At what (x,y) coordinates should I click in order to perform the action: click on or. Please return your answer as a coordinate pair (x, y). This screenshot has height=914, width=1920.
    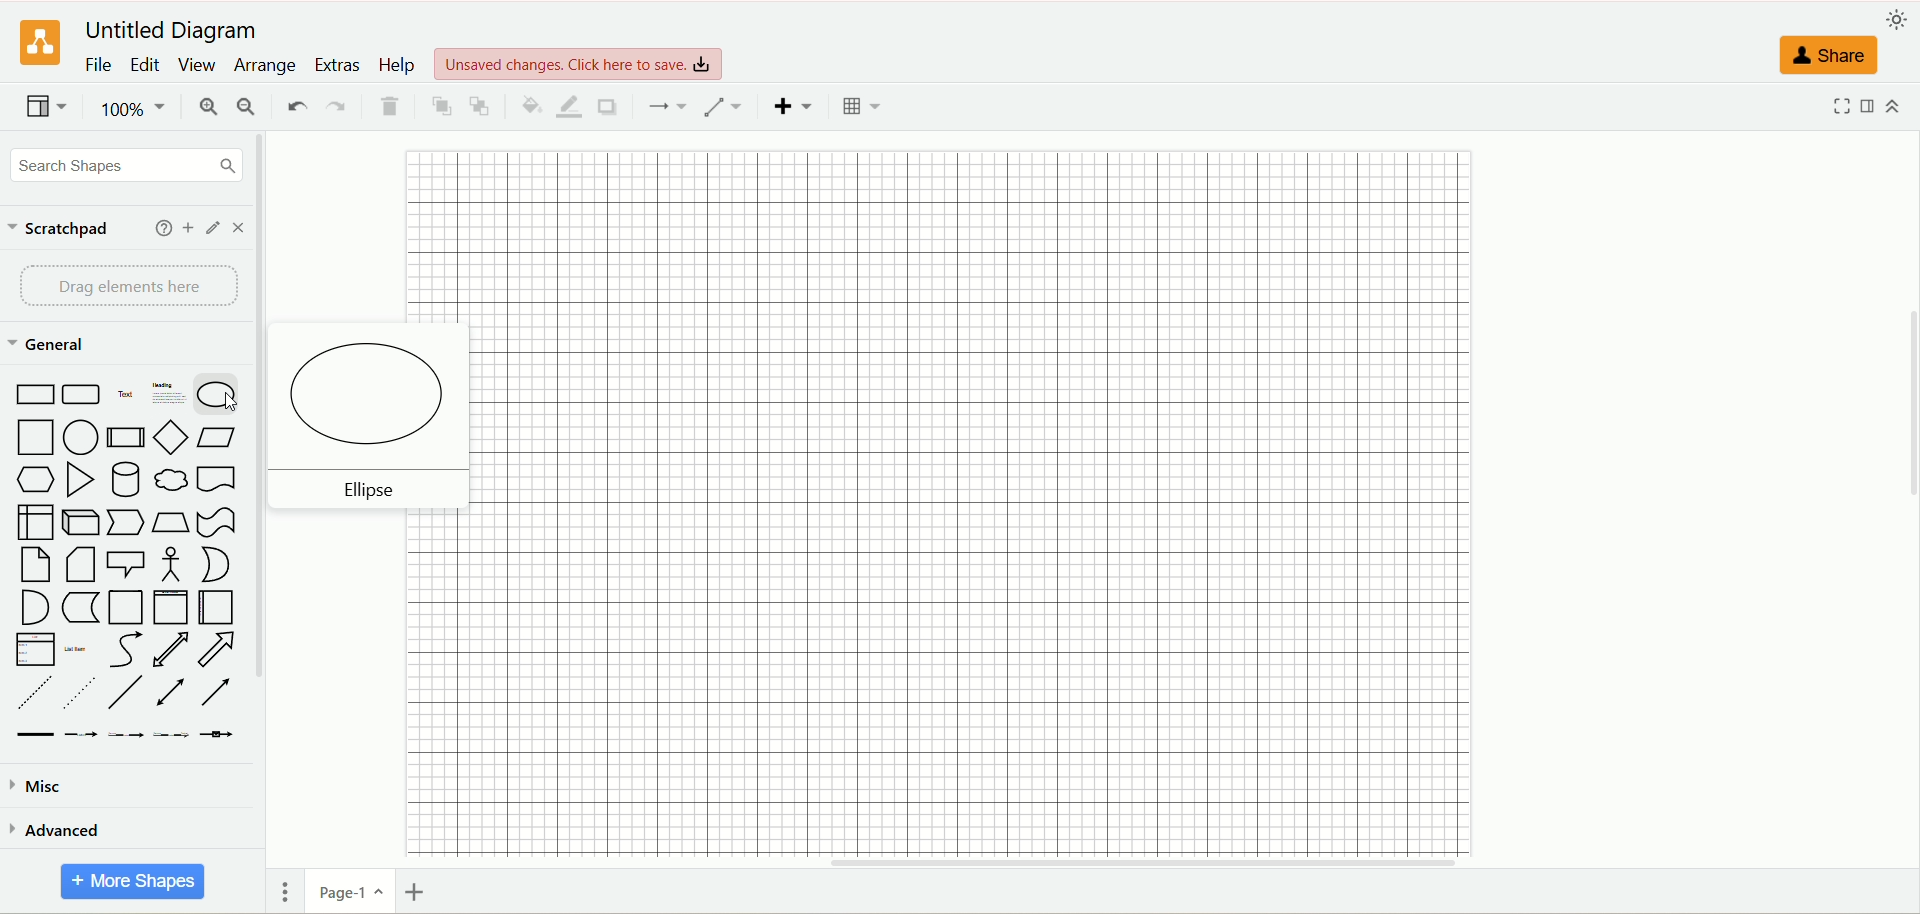
    Looking at the image, I should click on (221, 565).